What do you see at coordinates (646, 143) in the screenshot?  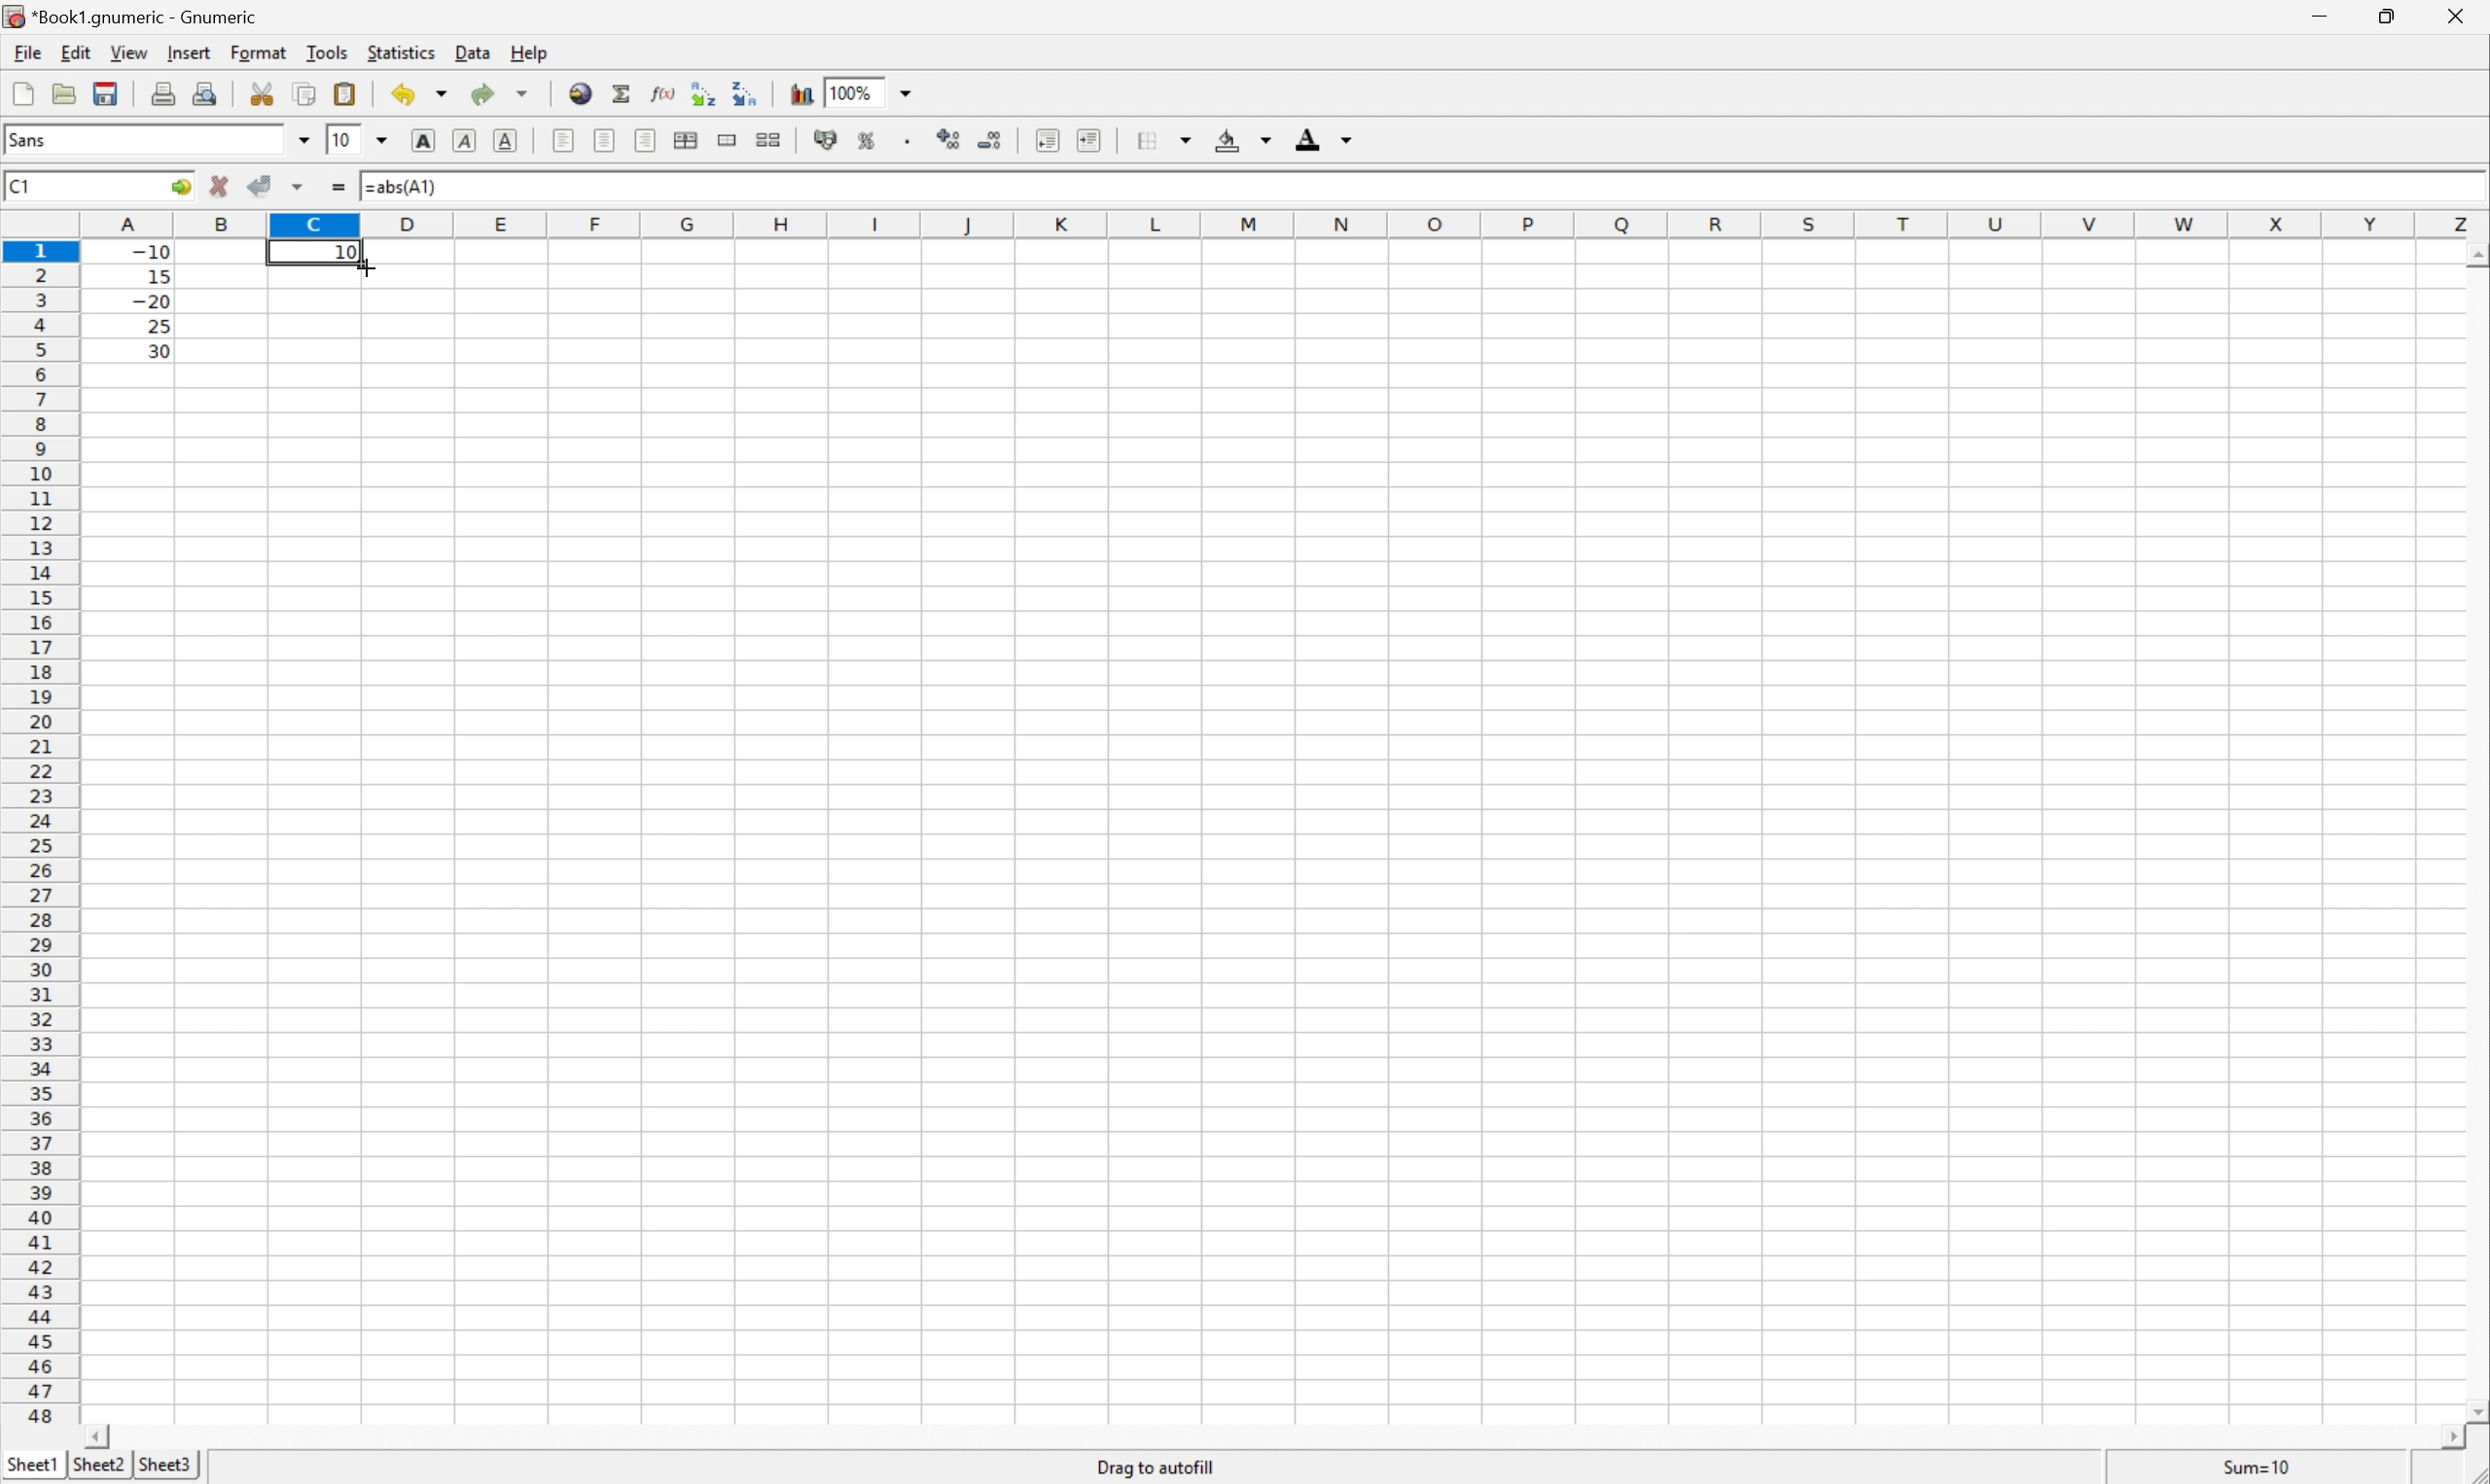 I see `align right` at bounding box center [646, 143].